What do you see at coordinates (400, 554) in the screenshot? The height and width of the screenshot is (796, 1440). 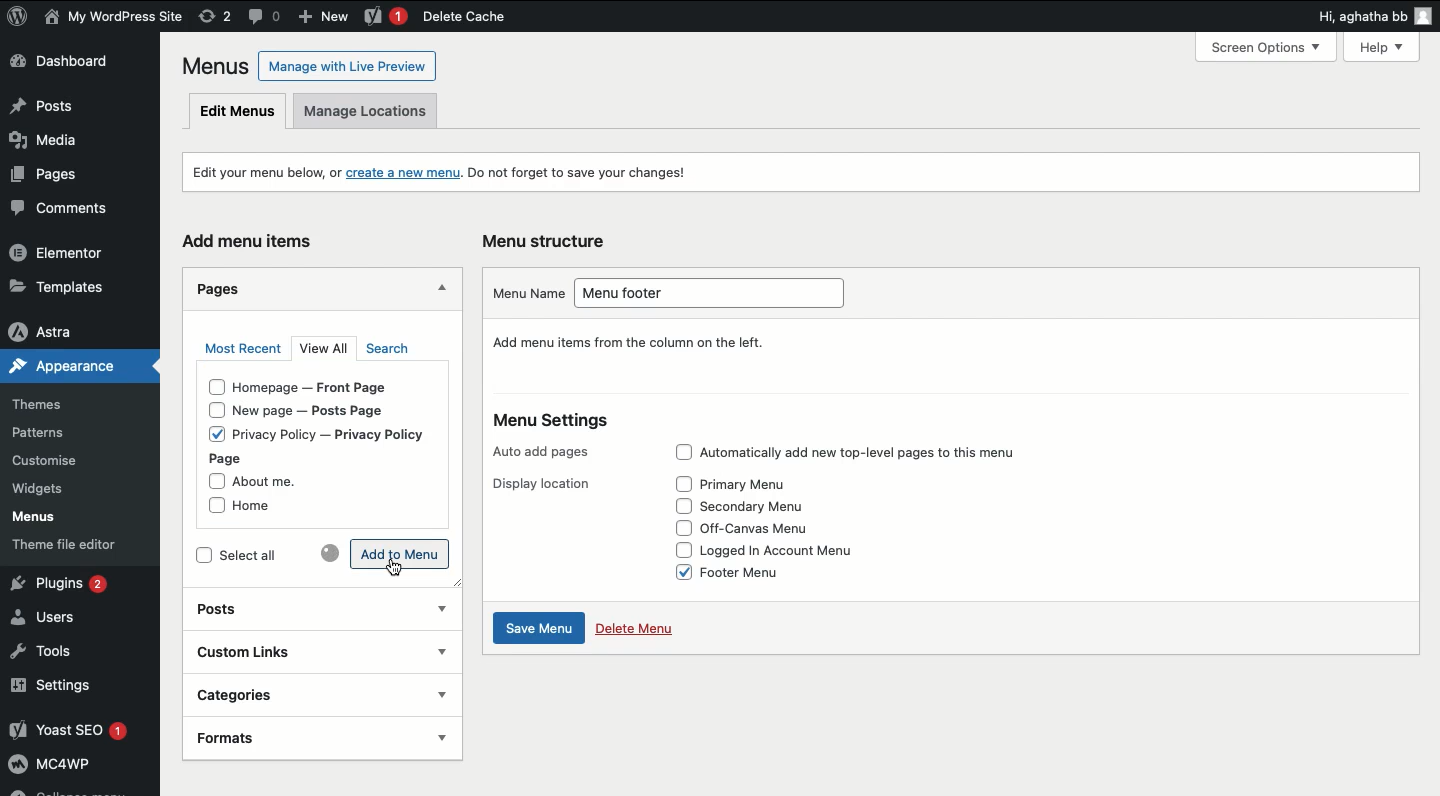 I see `Add to menu` at bounding box center [400, 554].